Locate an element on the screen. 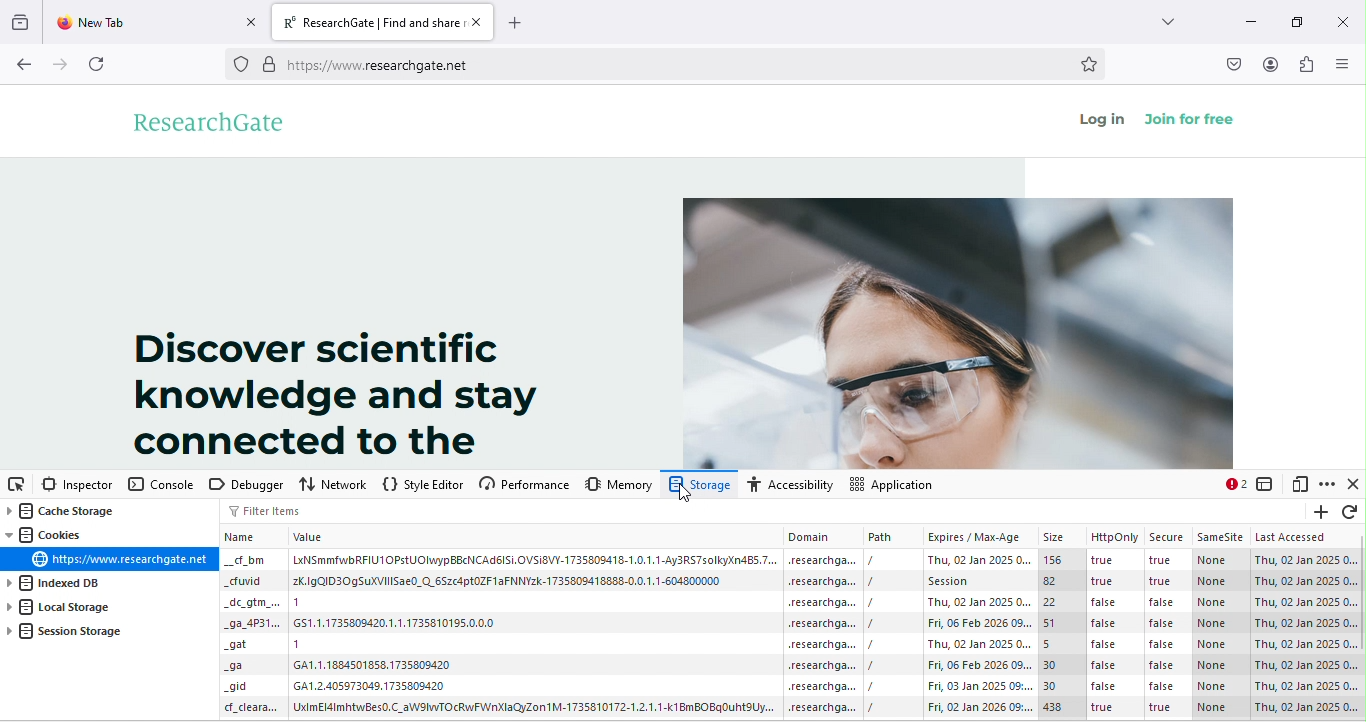 The width and height of the screenshot is (1366, 722). value is located at coordinates (402, 623).